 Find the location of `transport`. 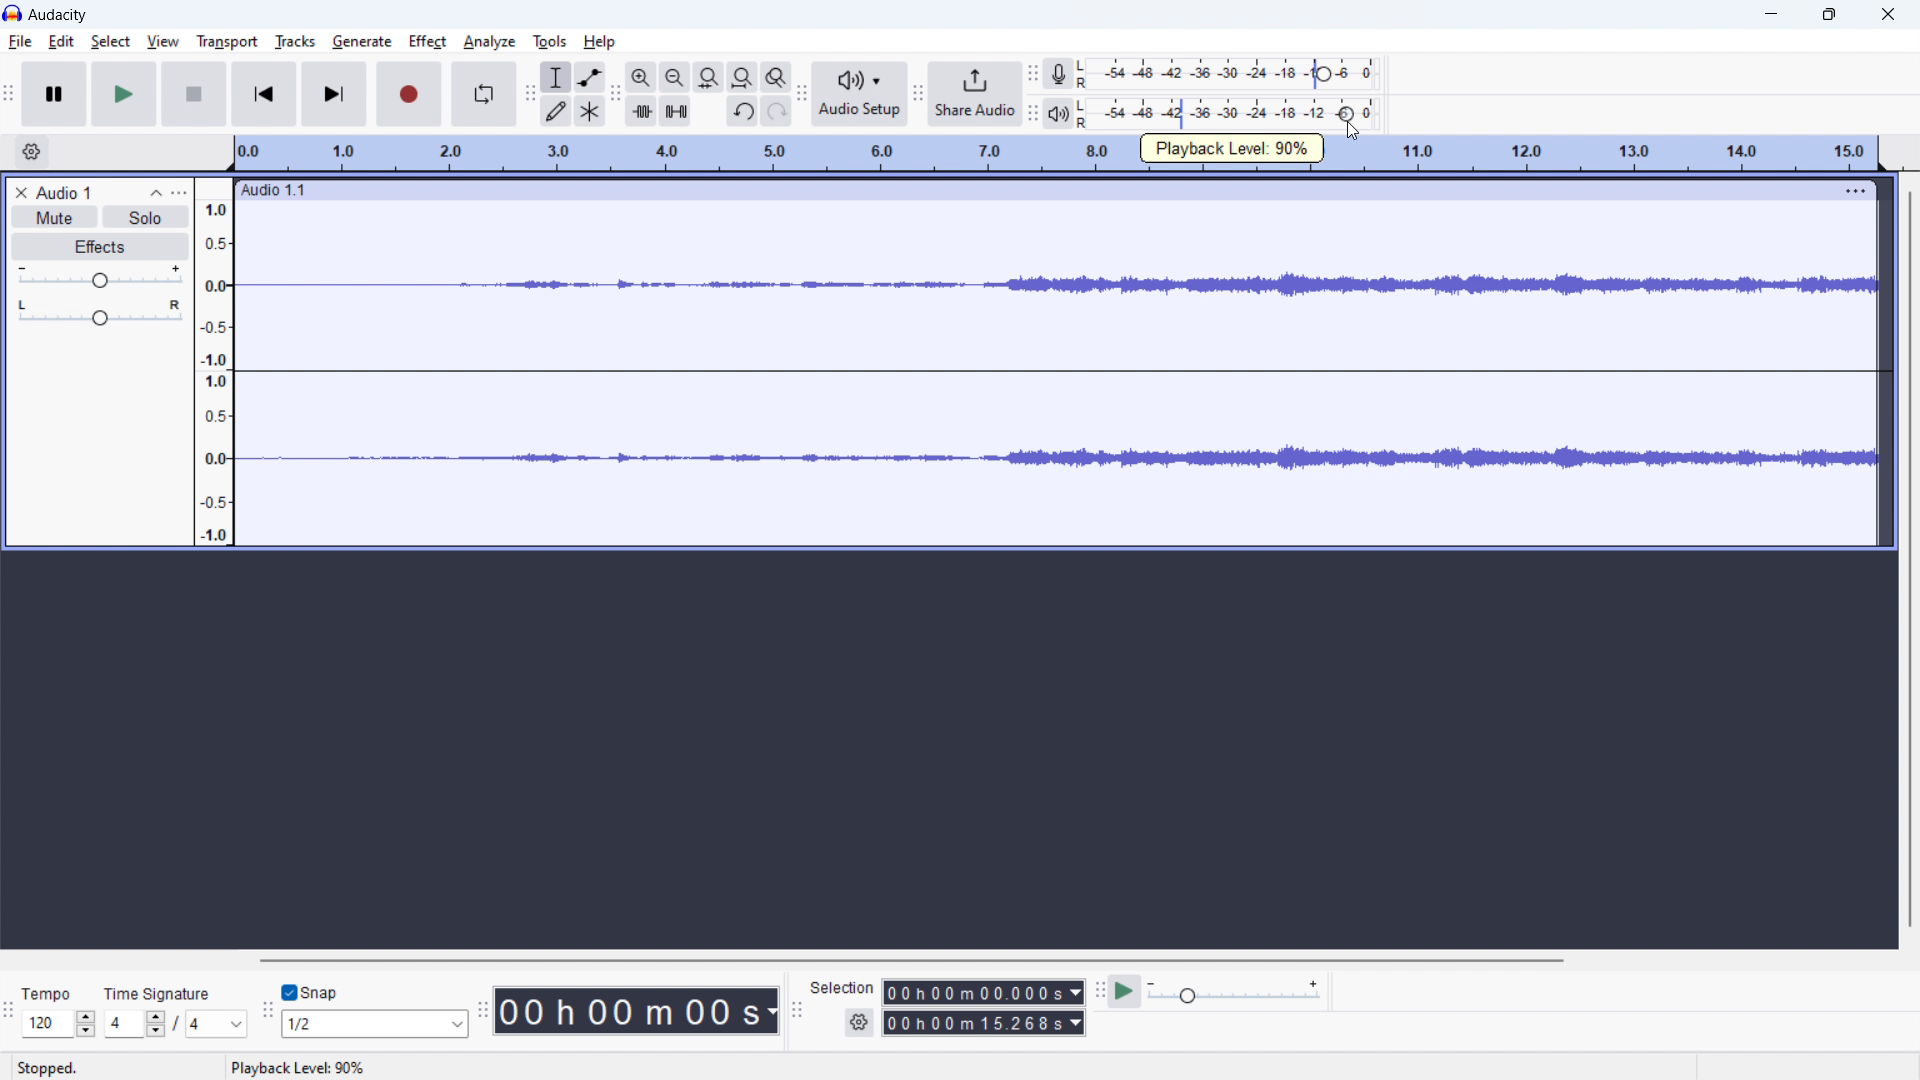

transport is located at coordinates (228, 42).